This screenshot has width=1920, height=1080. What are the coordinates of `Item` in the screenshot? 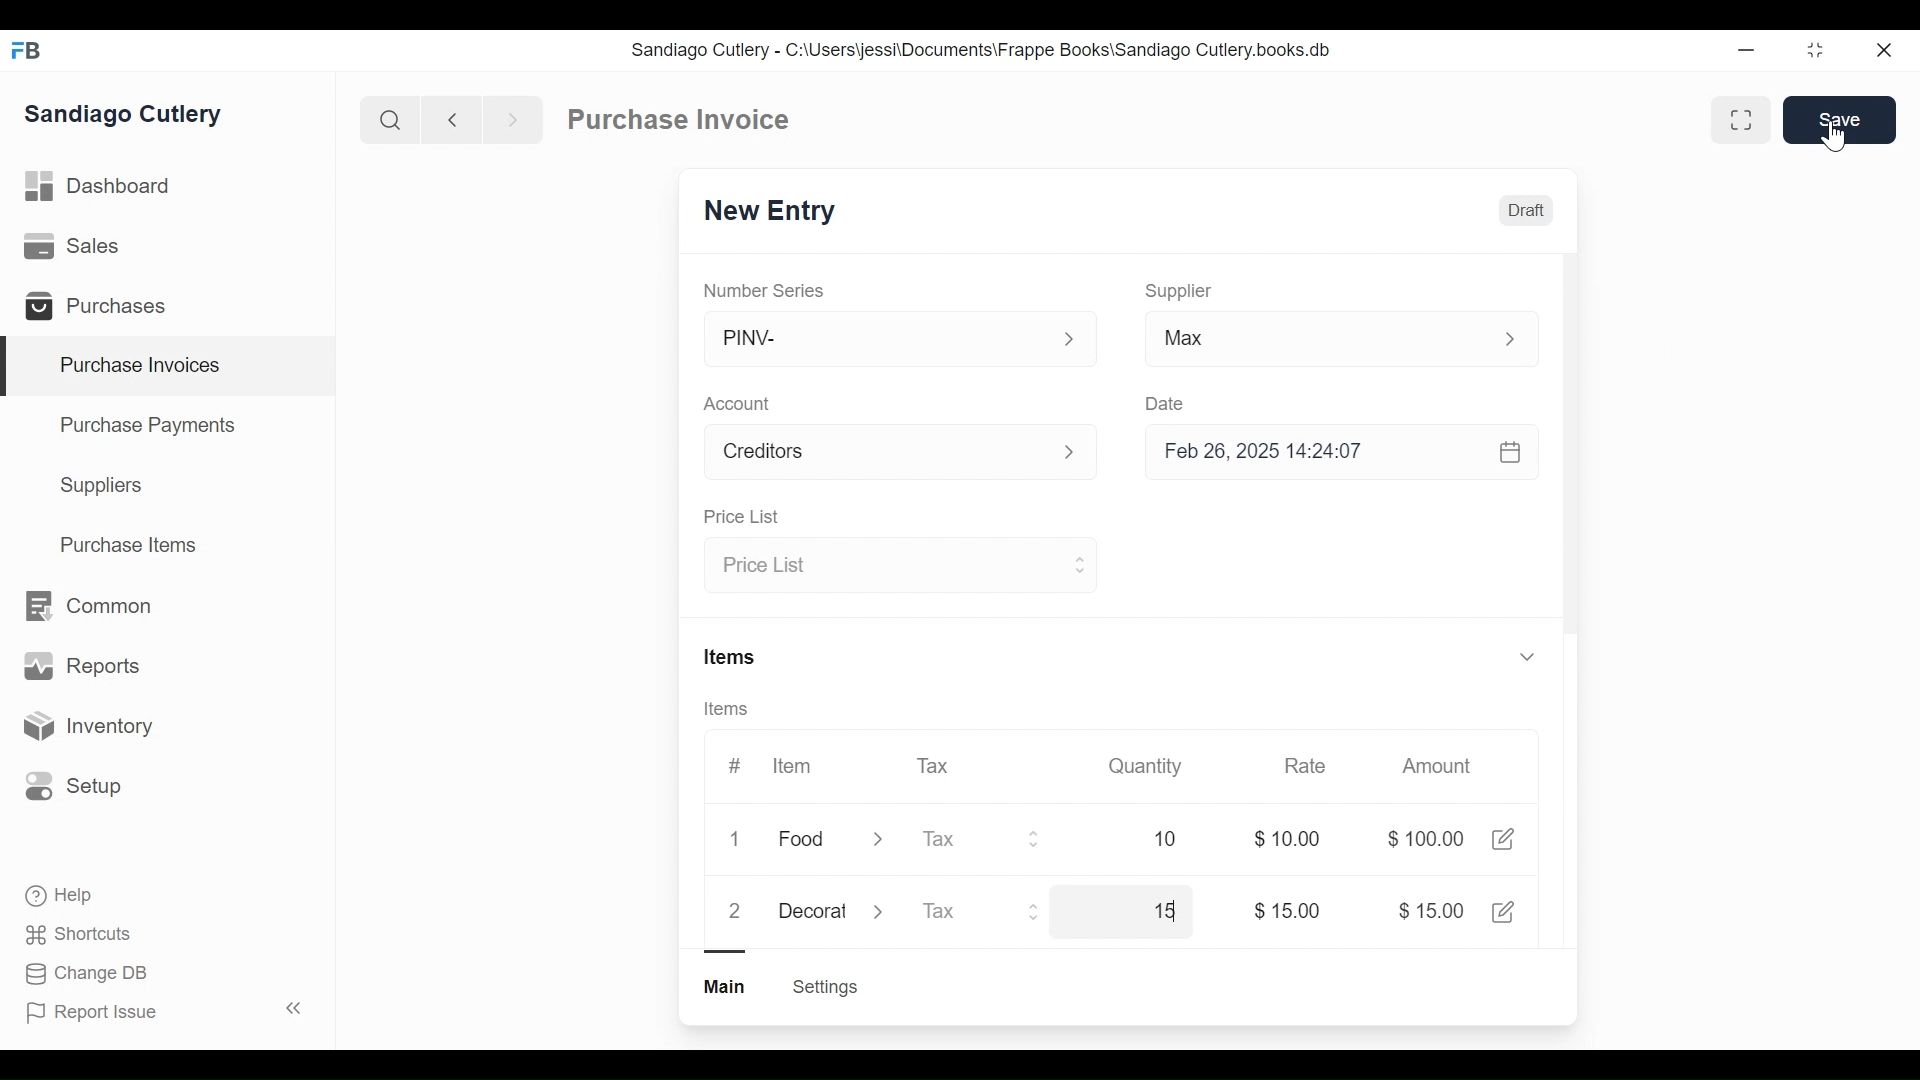 It's located at (790, 766).